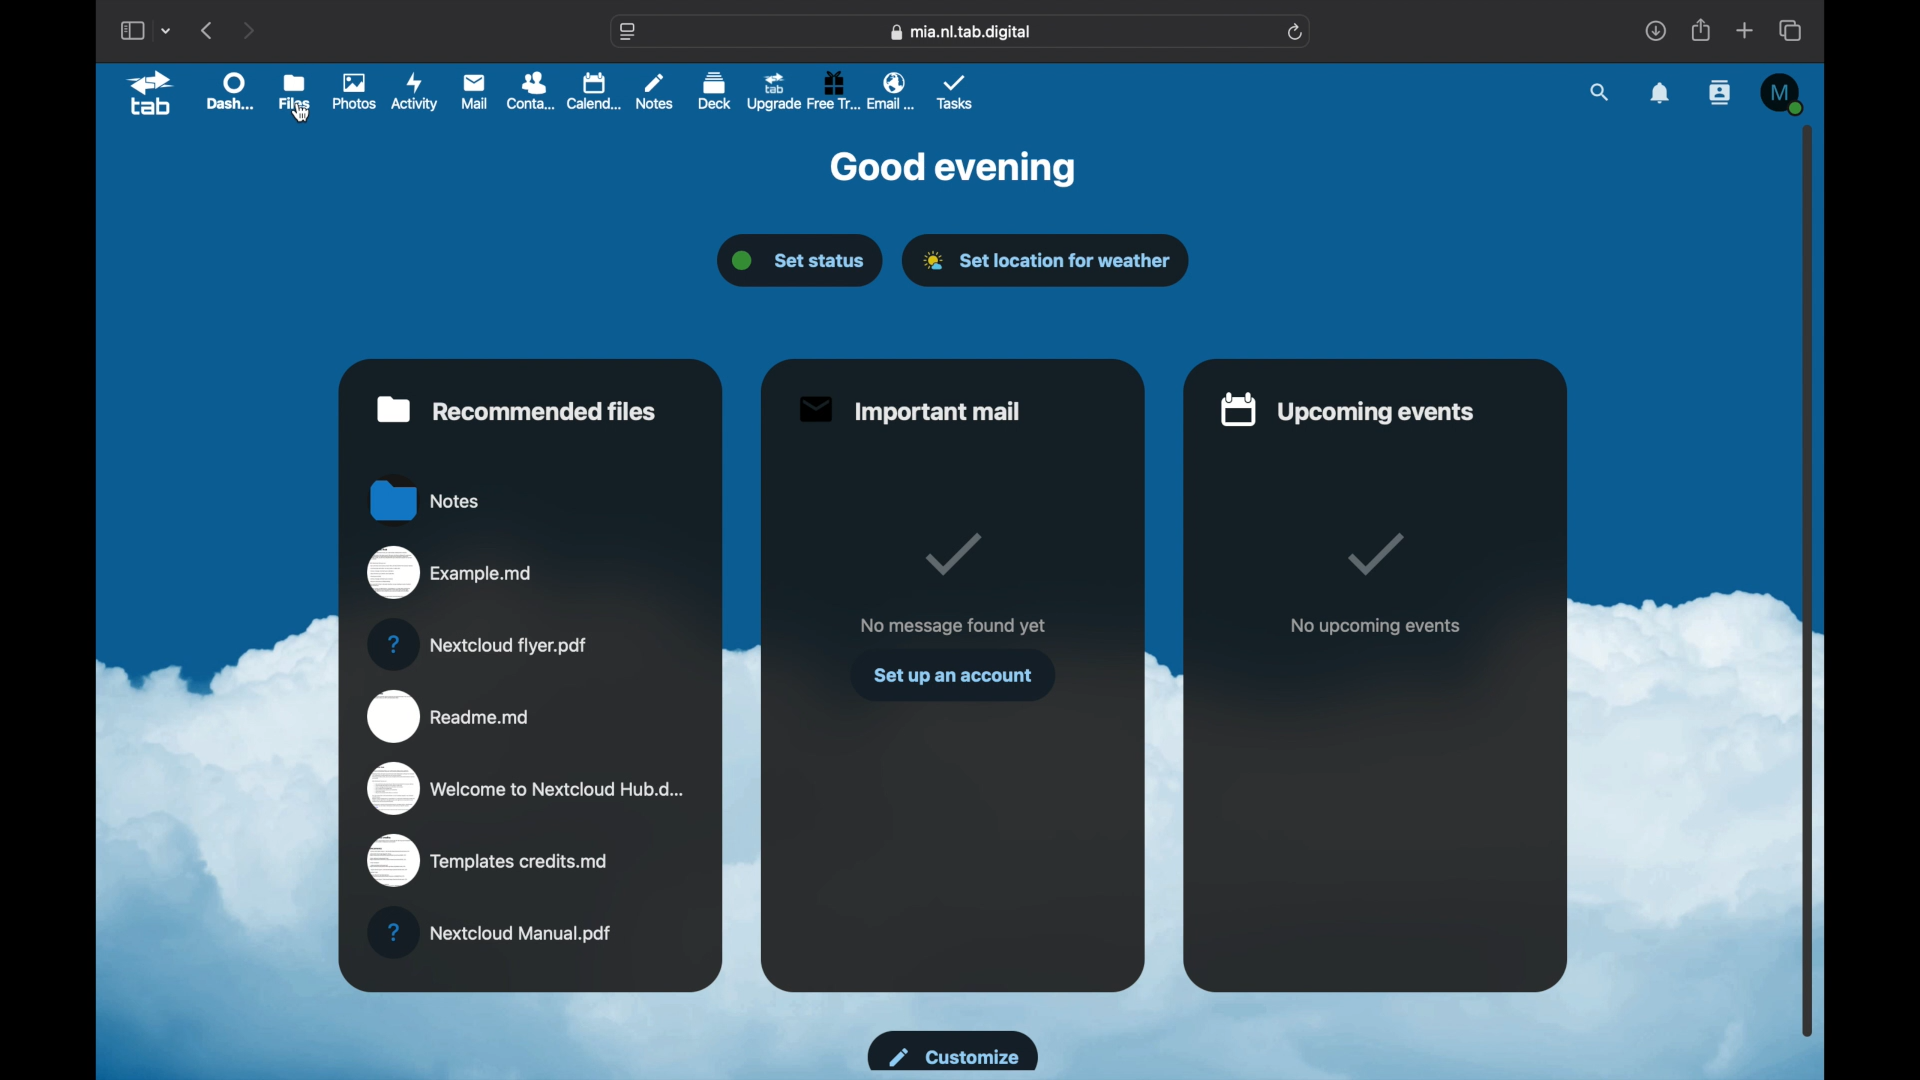 This screenshot has width=1920, height=1080. Describe the element at coordinates (656, 93) in the screenshot. I see `notes` at that location.